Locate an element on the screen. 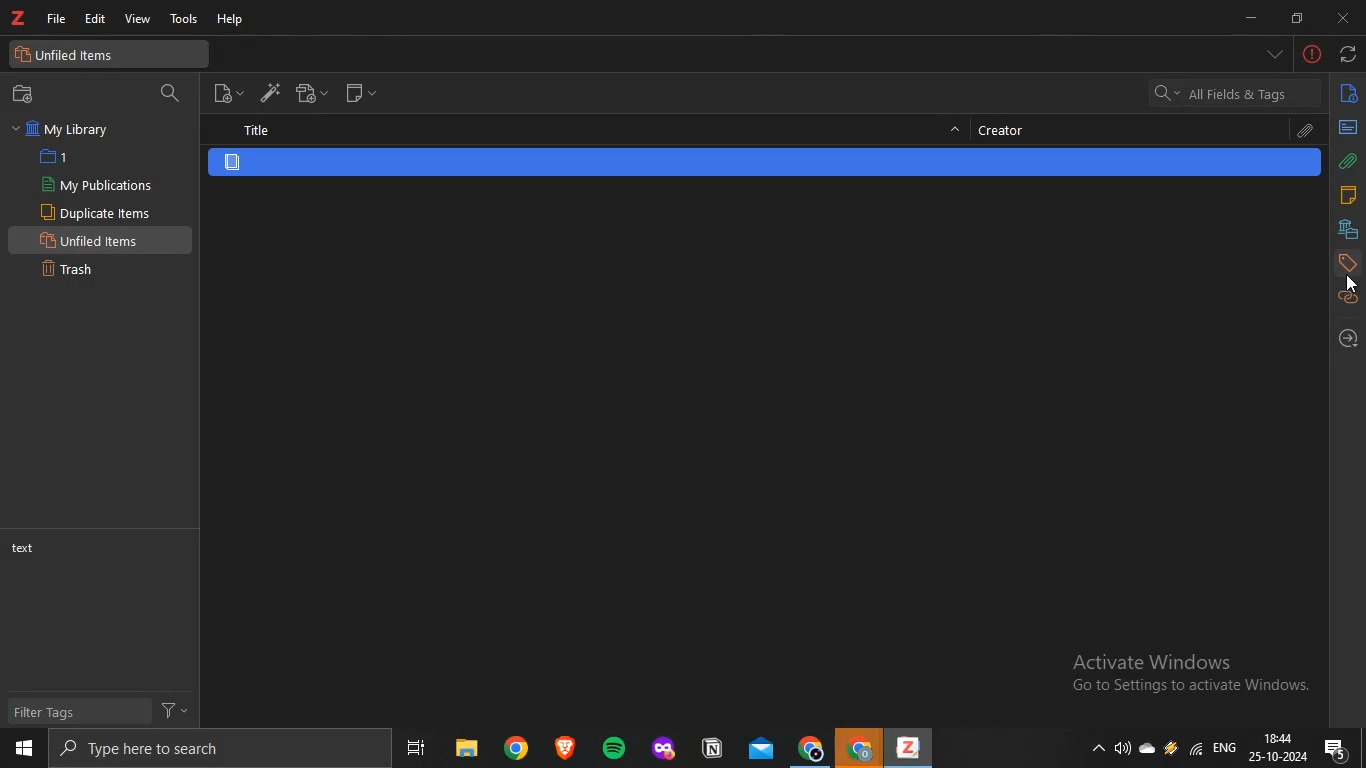 This screenshot has height=768, width=1366. abstract is located at coordinates (1347, 127).